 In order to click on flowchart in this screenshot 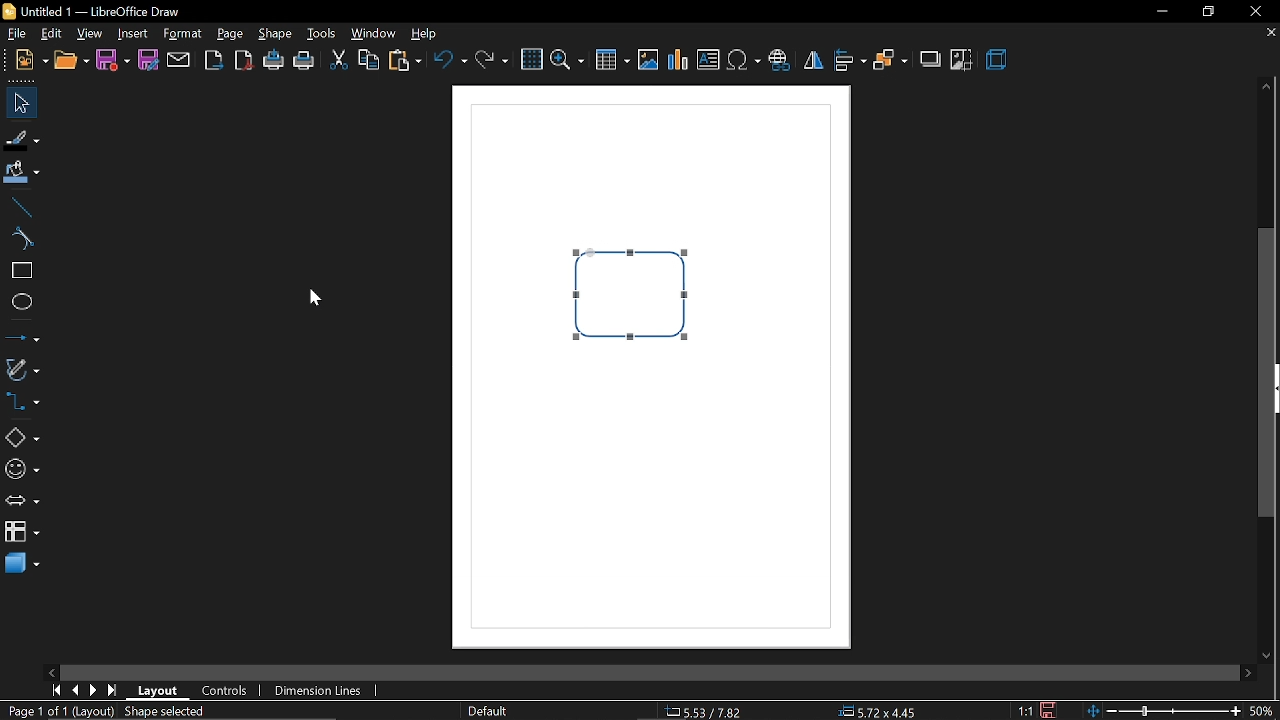, I will do `click(19, 531)`.